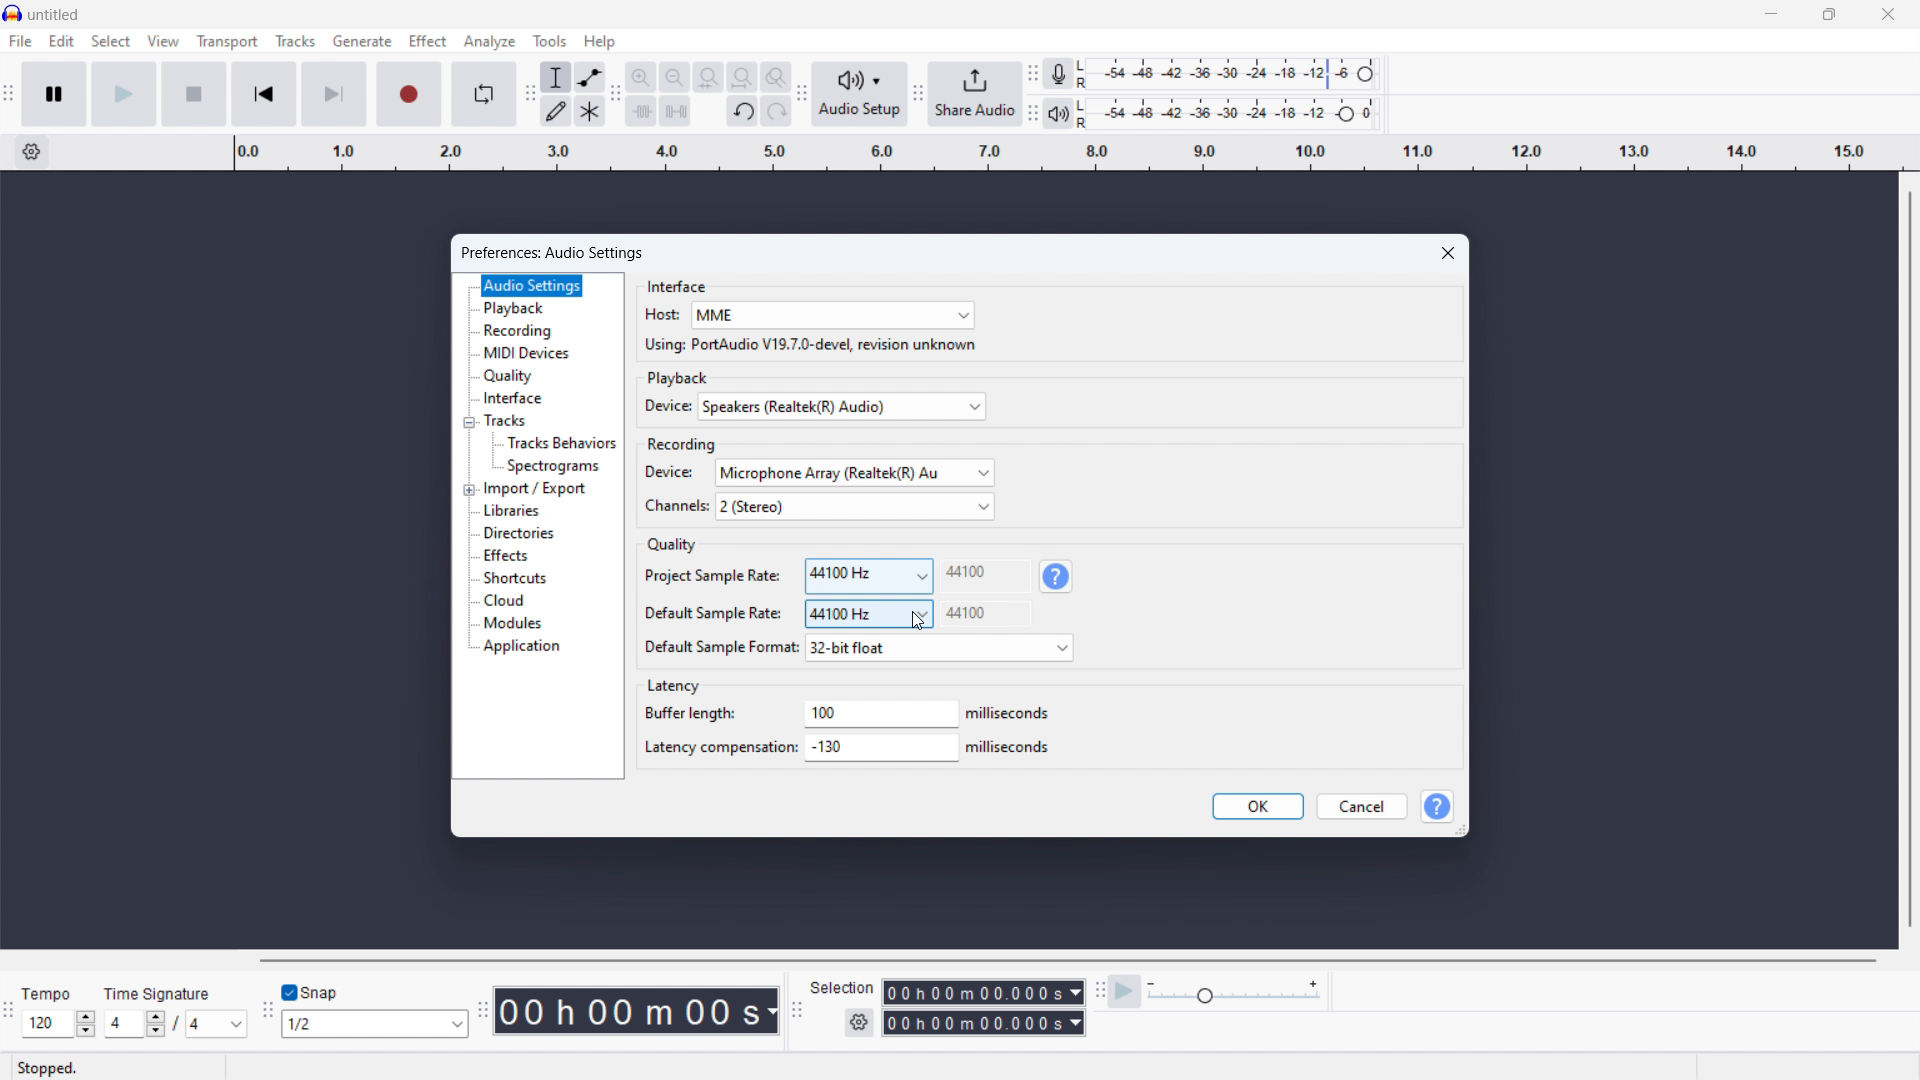  Describe the element at coordinates (296, 41) in the screenshot. I see `tracks` at that location.